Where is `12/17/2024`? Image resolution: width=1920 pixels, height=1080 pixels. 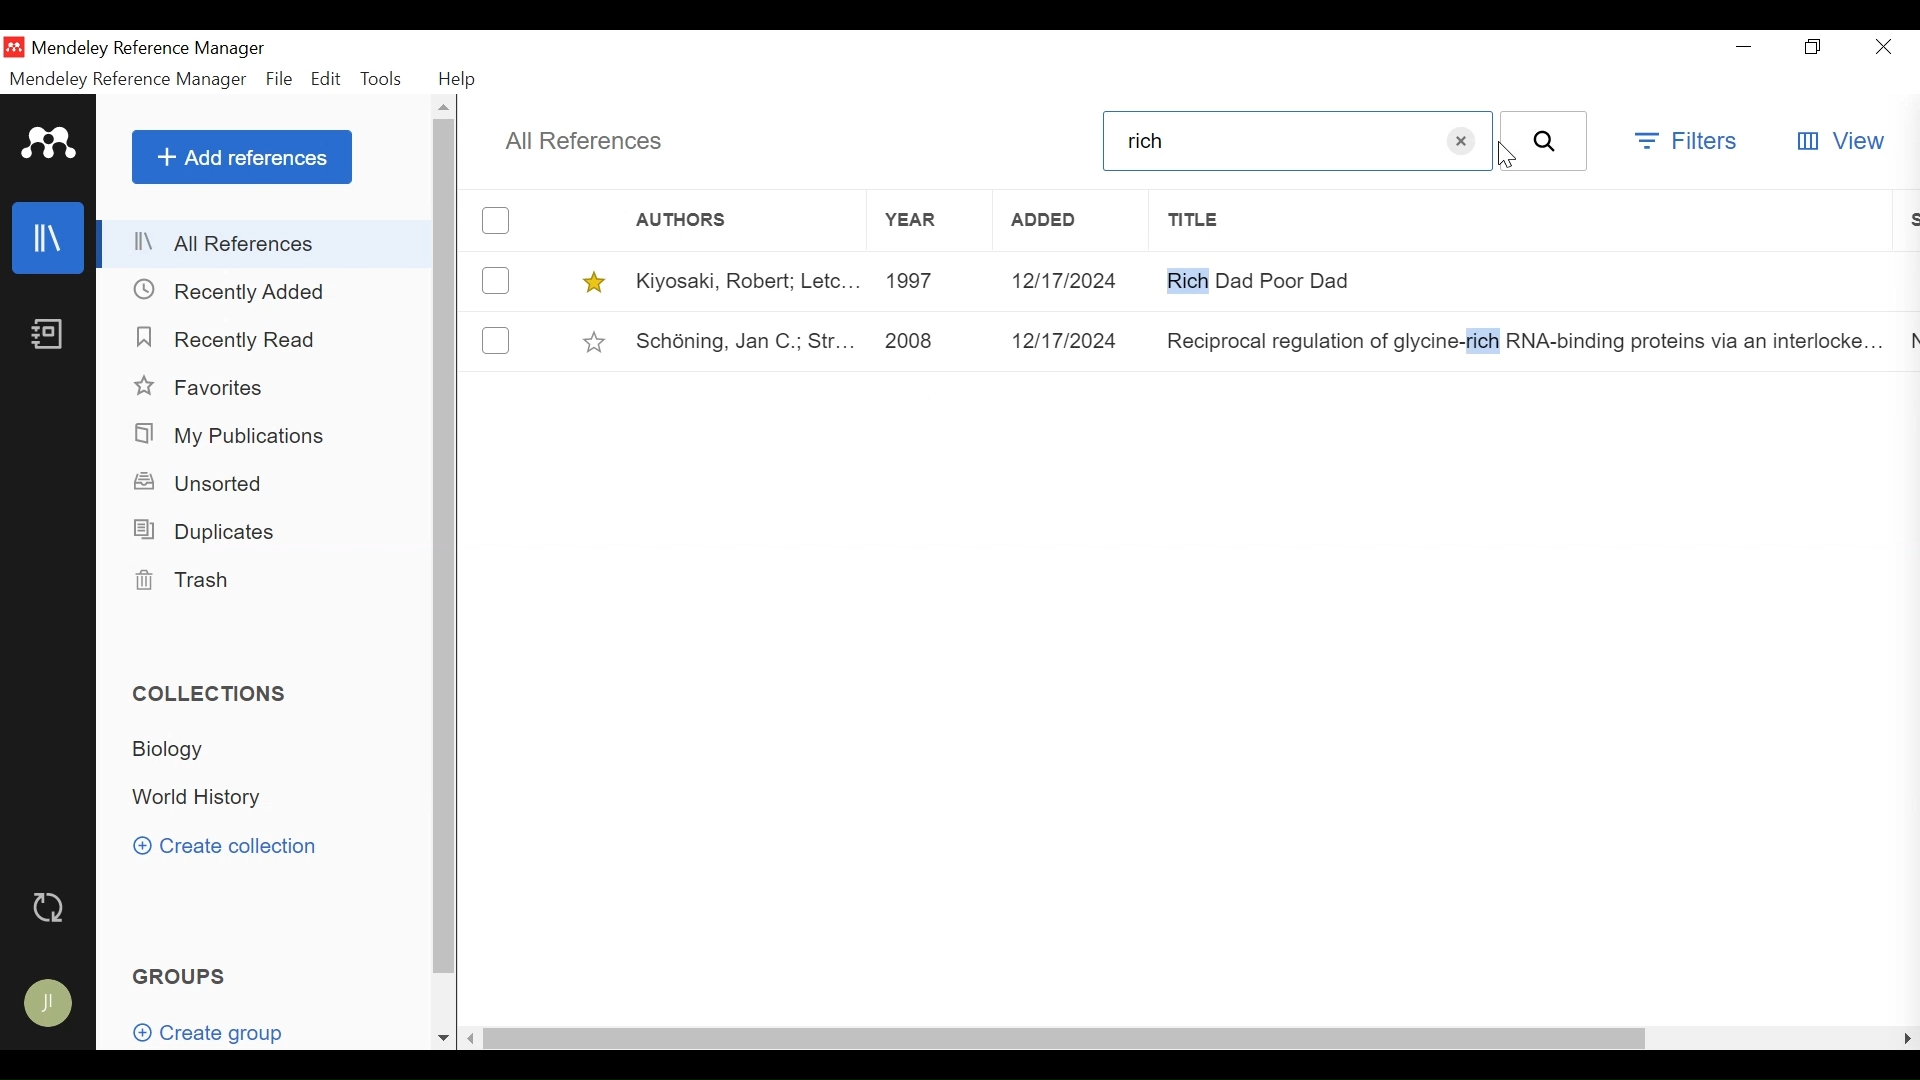 12/17/2024 is located at coordinates (1072, 281).